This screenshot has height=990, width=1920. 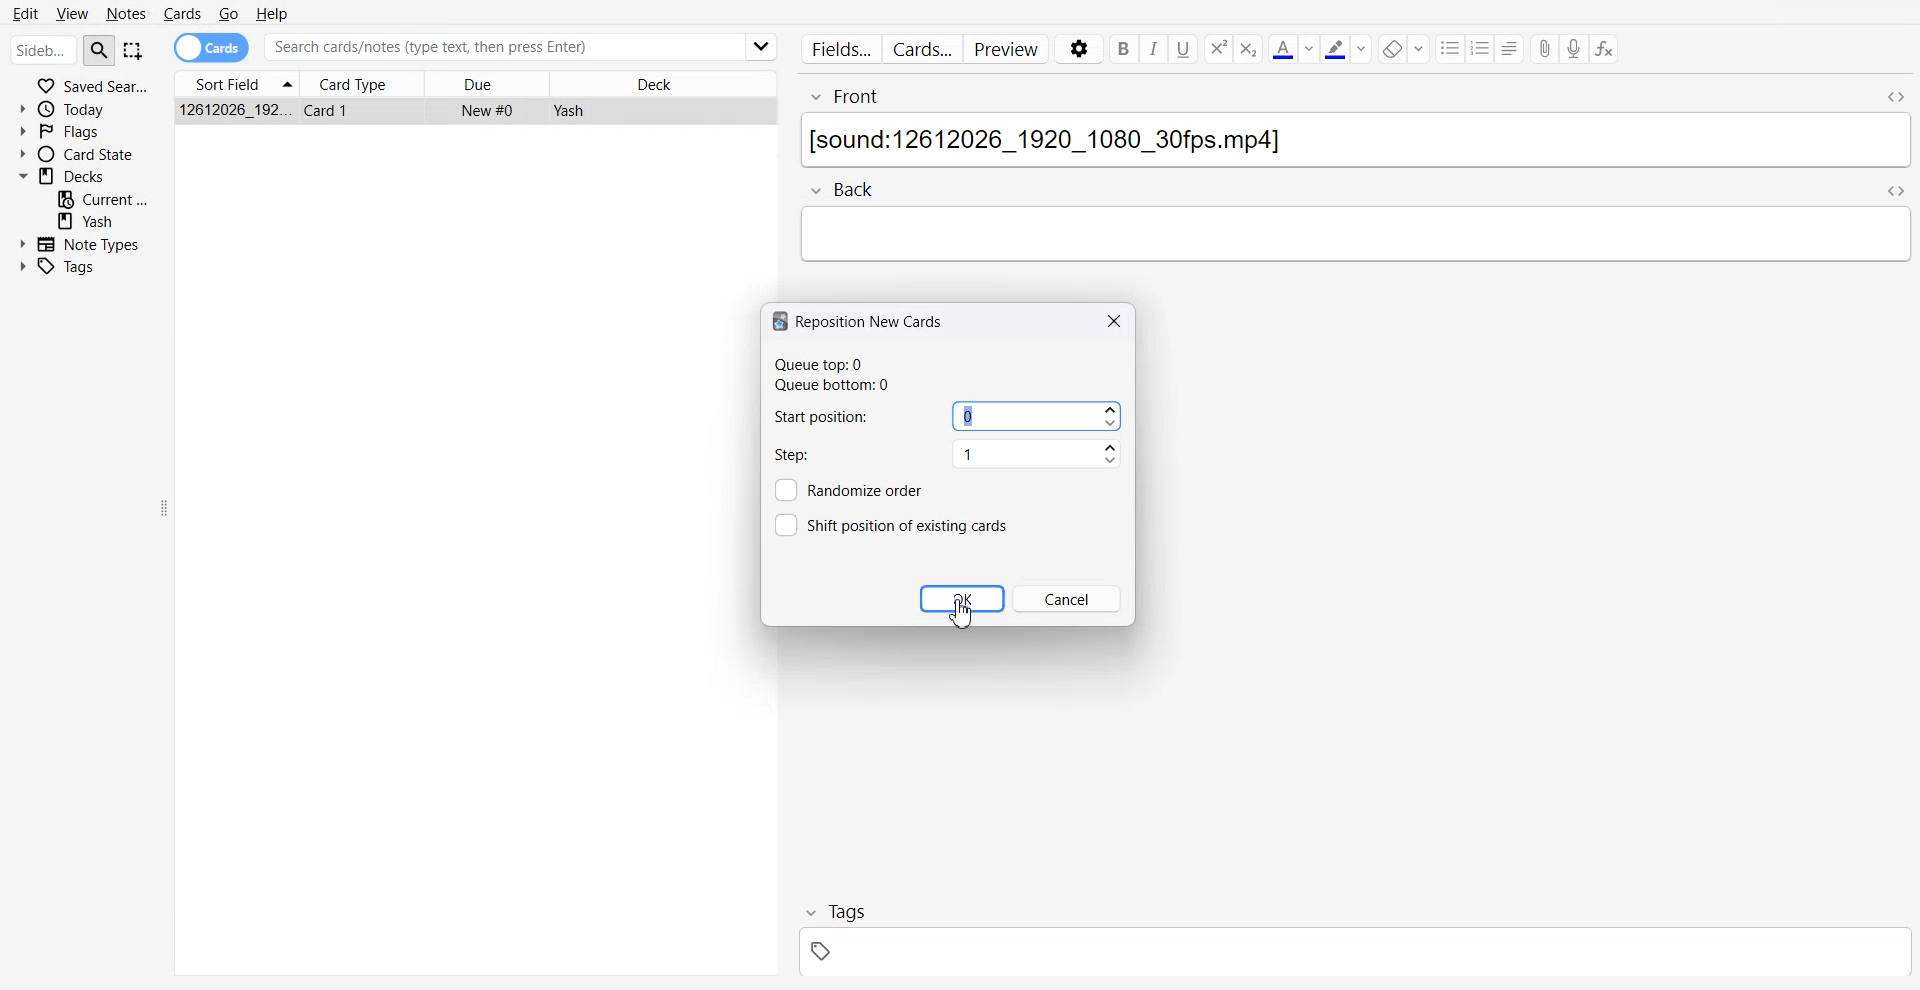 I want to click on Attached File, so click(x=1545, y=50).